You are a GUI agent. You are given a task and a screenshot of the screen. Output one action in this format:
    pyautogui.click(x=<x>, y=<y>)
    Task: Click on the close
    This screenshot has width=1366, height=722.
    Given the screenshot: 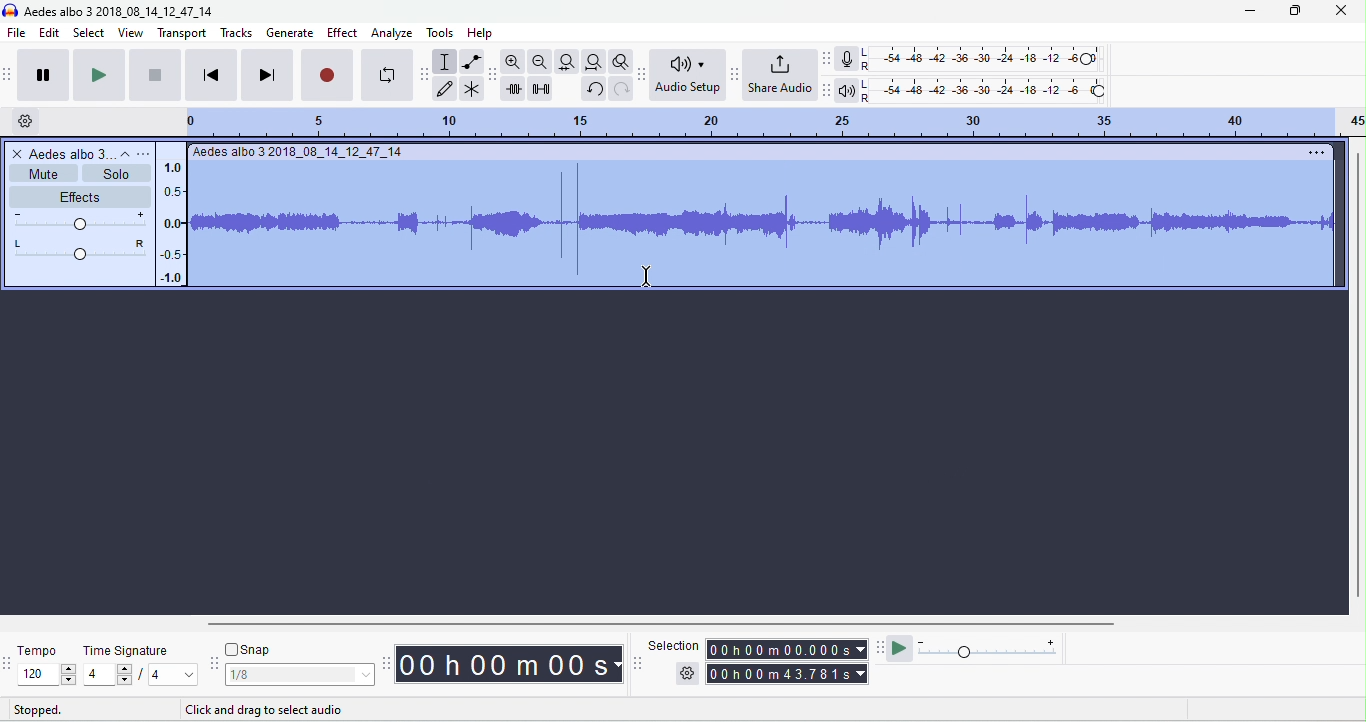 What is the action you would take?
    pyautogui.click(x=16, y=155)
    